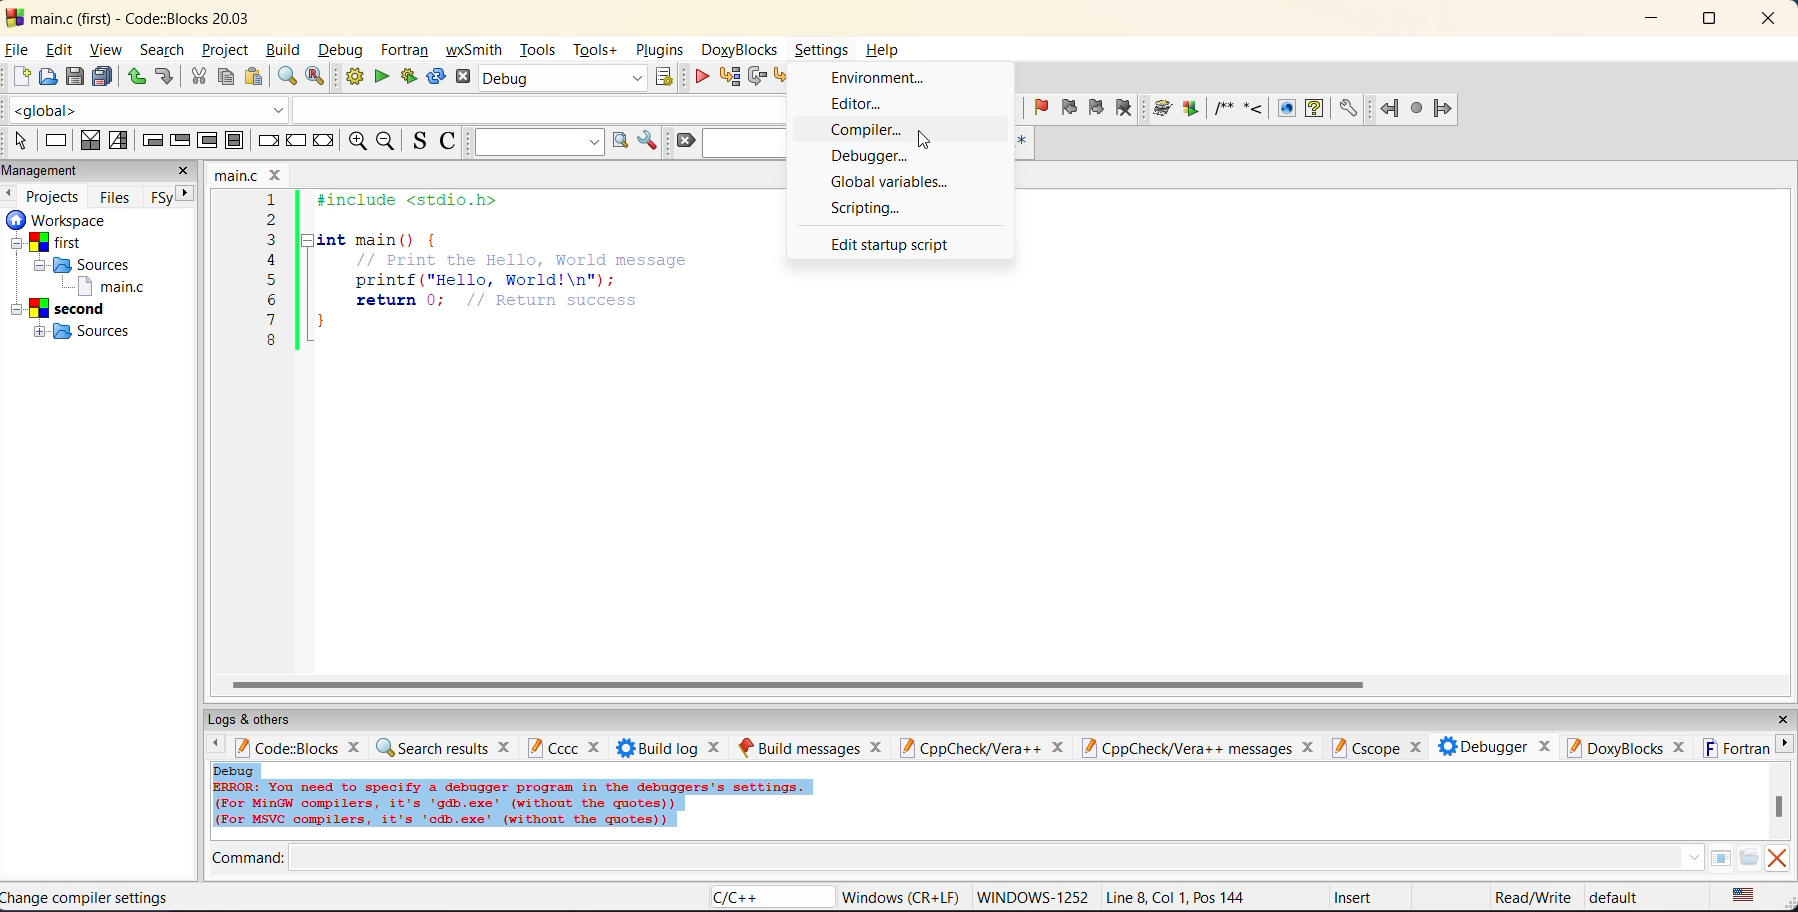  Describe the element at coordinates (1122, 109) in the screenshot. I see `clear bookmark` at that location.